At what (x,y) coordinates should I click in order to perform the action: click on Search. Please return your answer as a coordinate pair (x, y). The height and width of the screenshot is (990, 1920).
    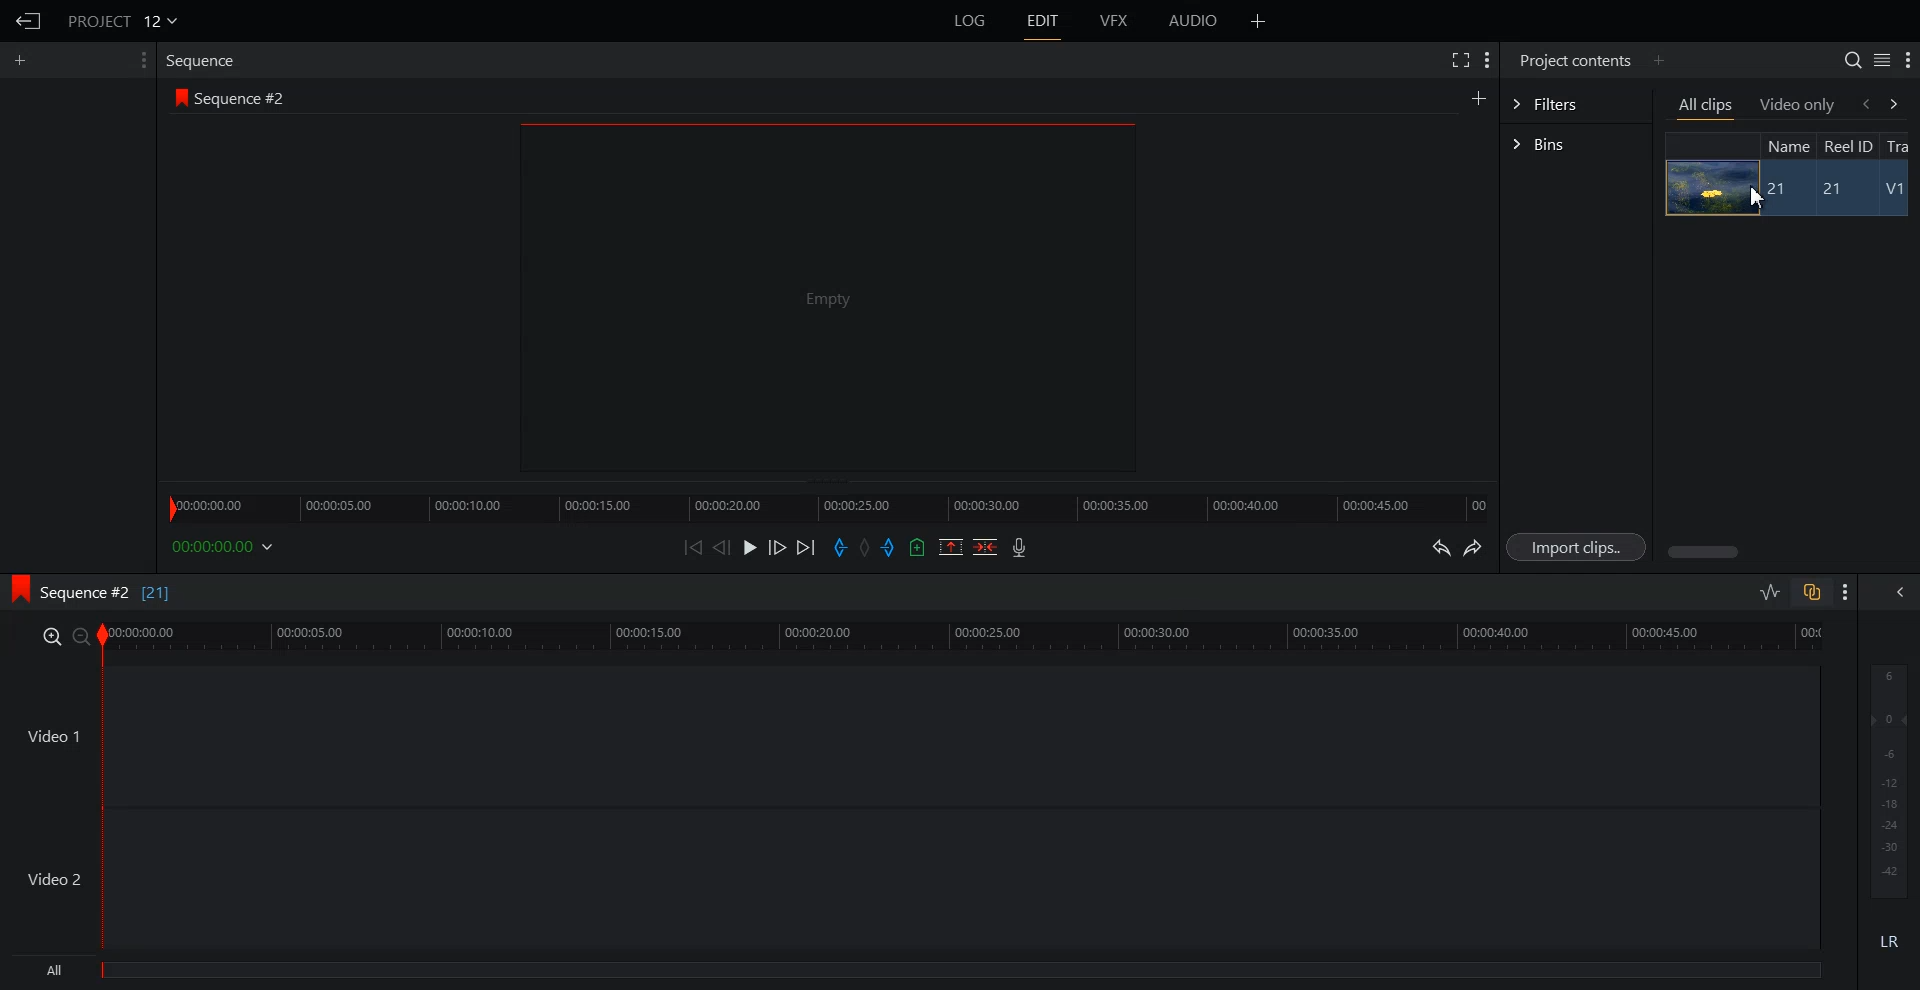
    Looking at the image, I should click on (1852, 60).